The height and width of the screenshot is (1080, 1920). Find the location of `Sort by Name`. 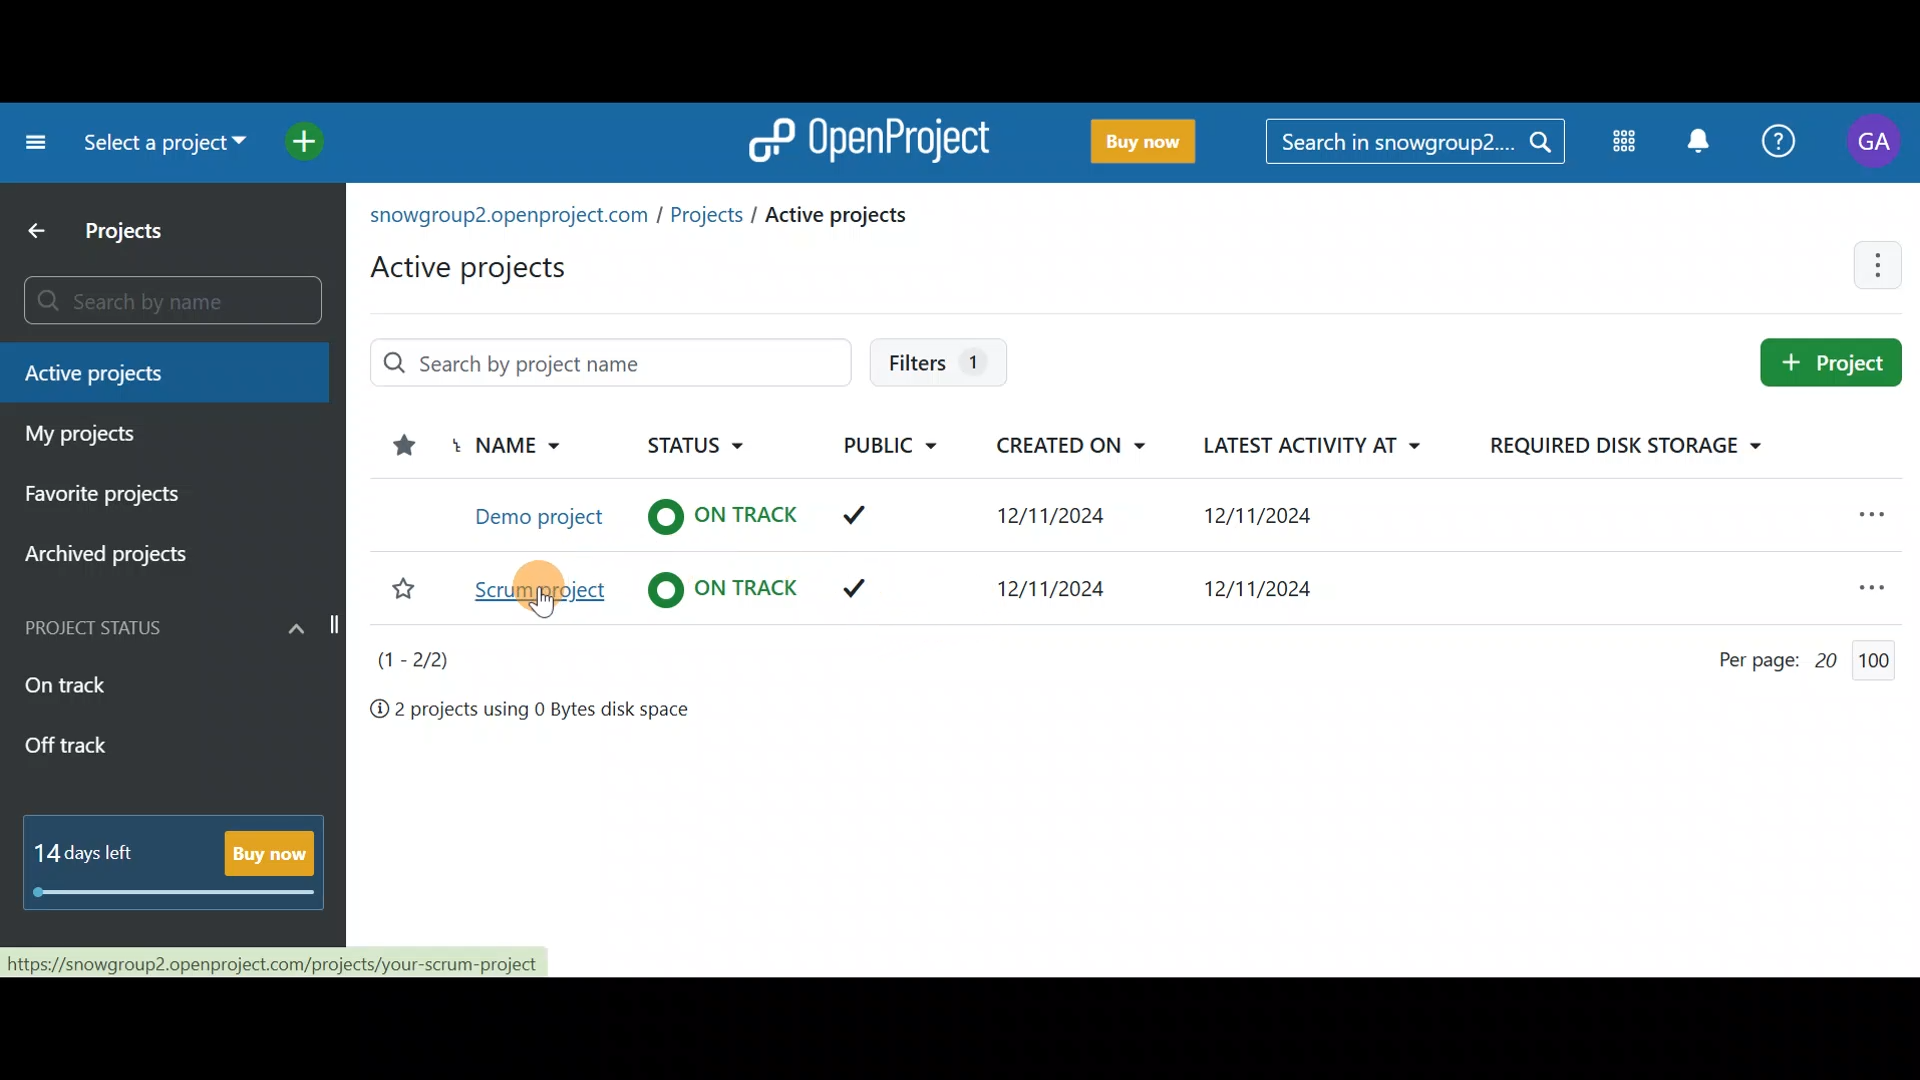

Sort by Name is located at coordinates (511, 447).